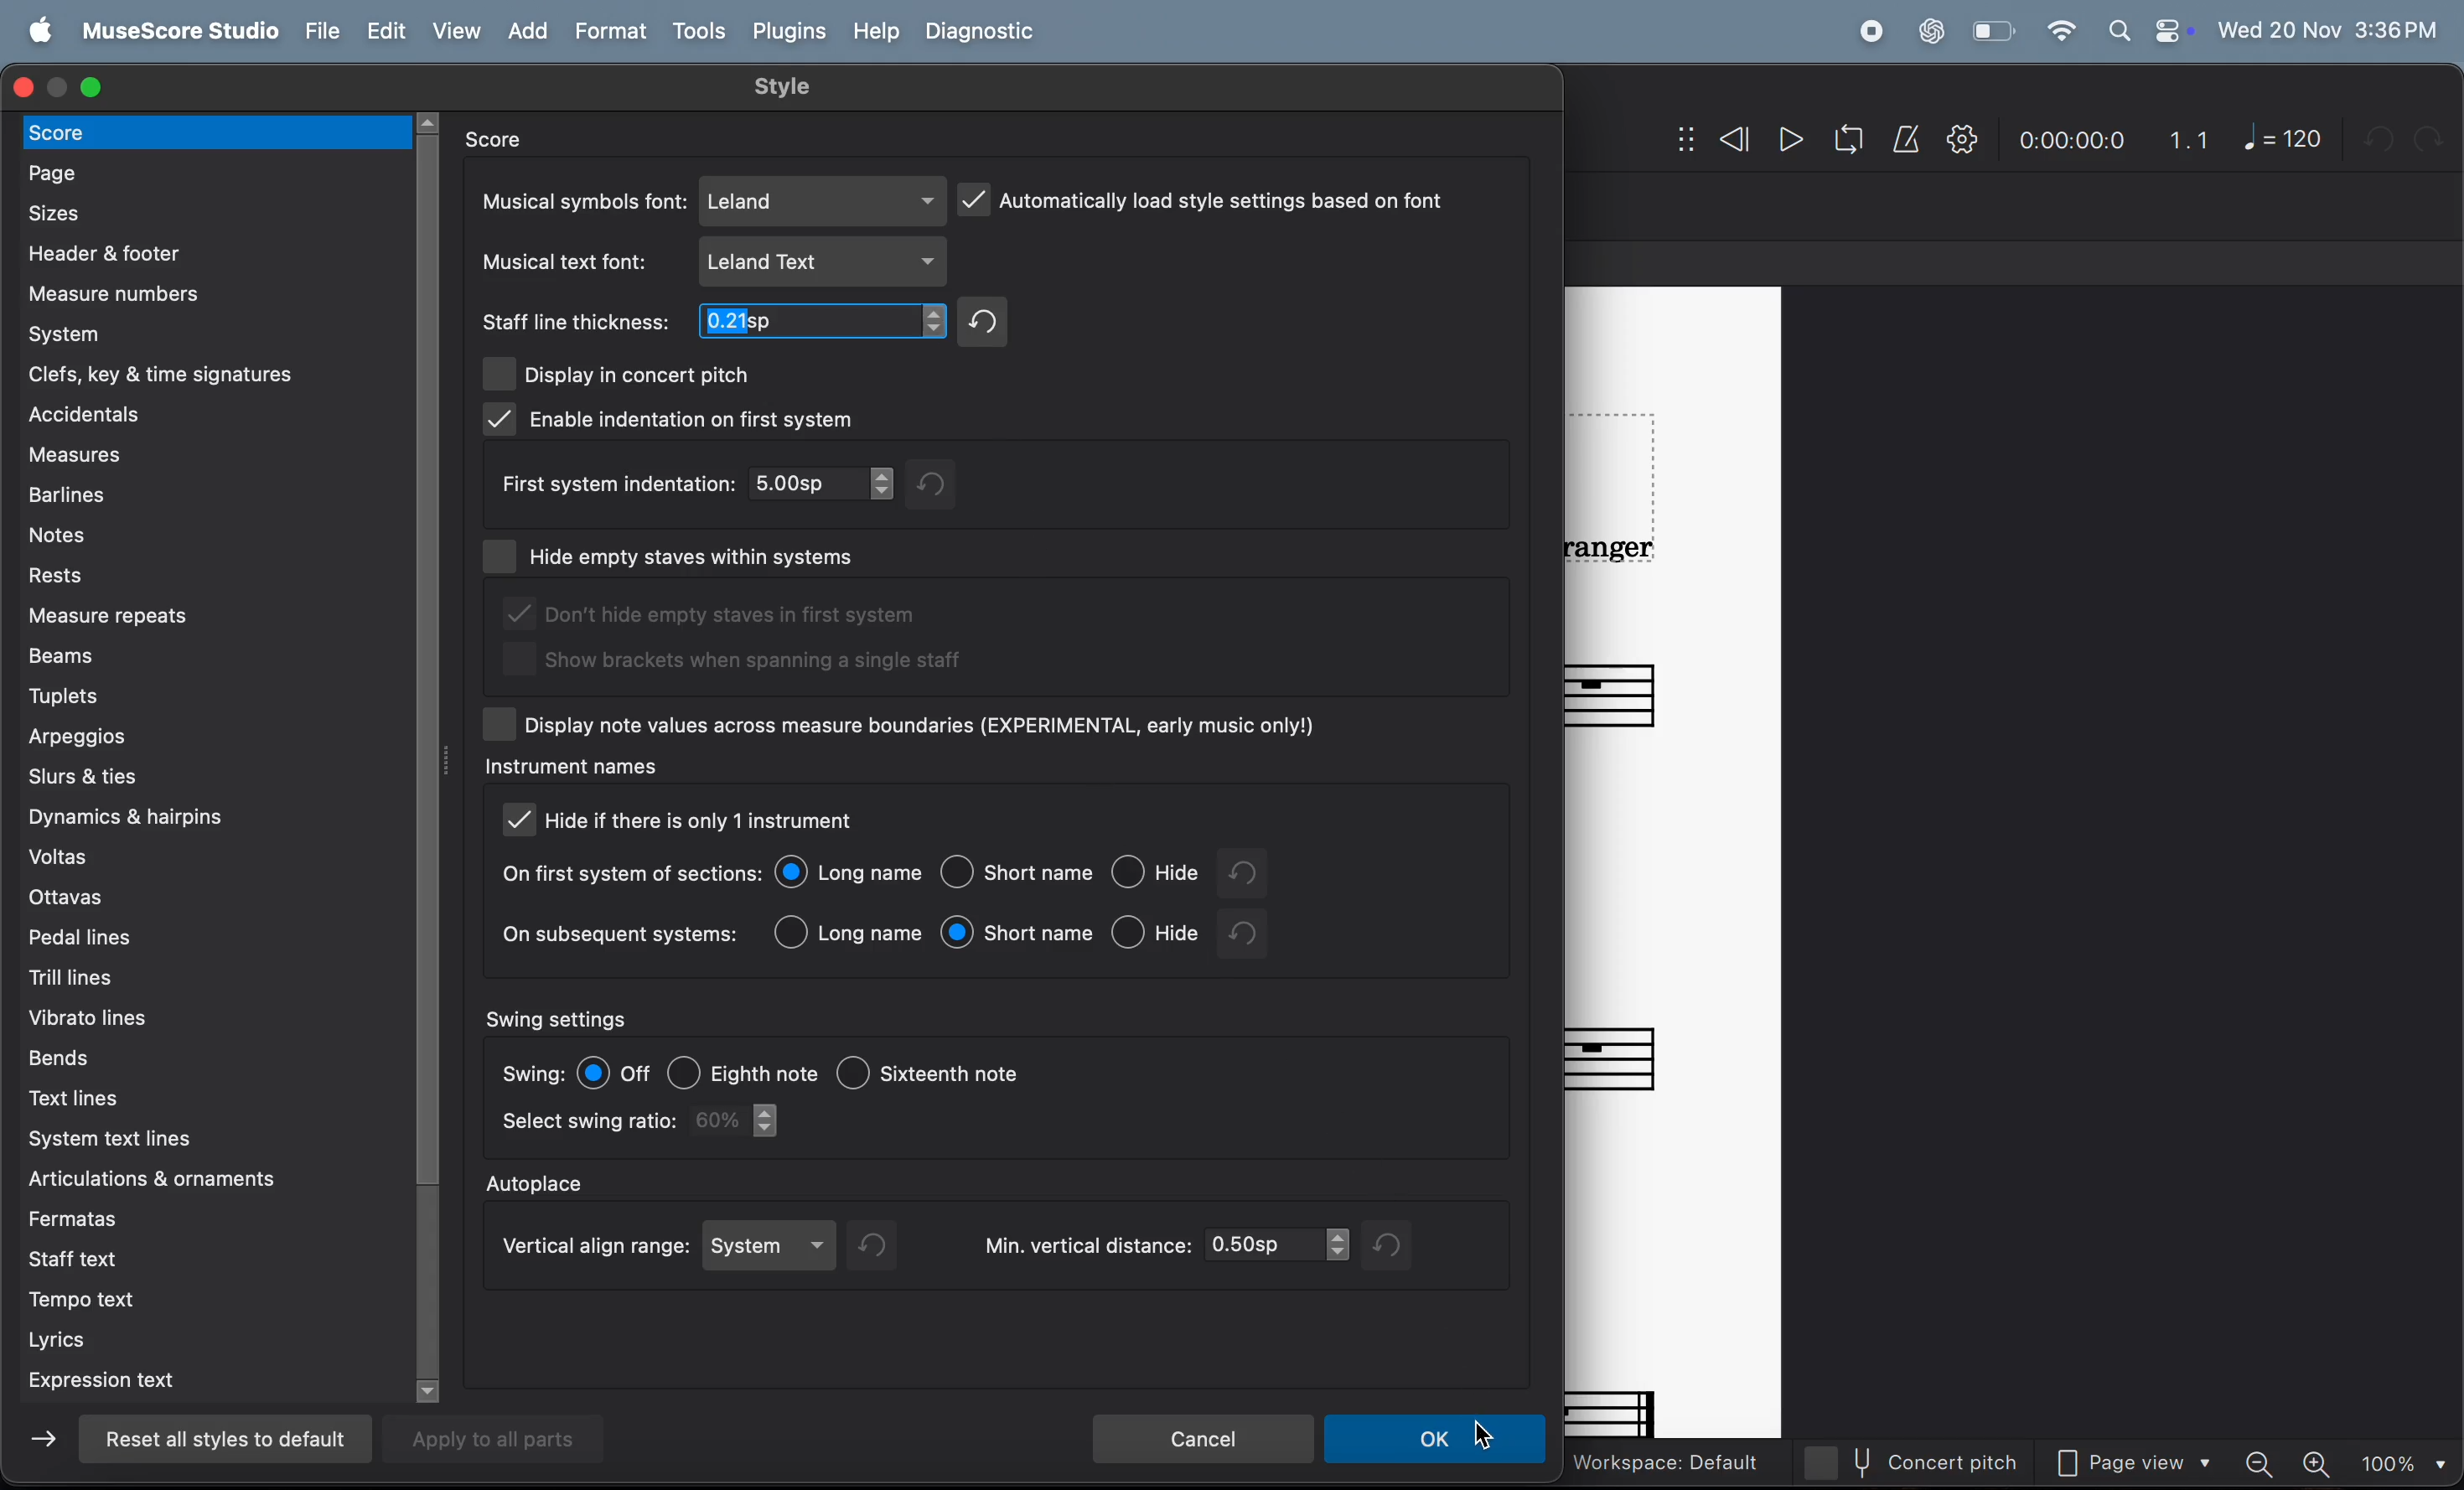 The height and width of the screenshot is (1490, 2464). I want to click on box, so click(503, 559).